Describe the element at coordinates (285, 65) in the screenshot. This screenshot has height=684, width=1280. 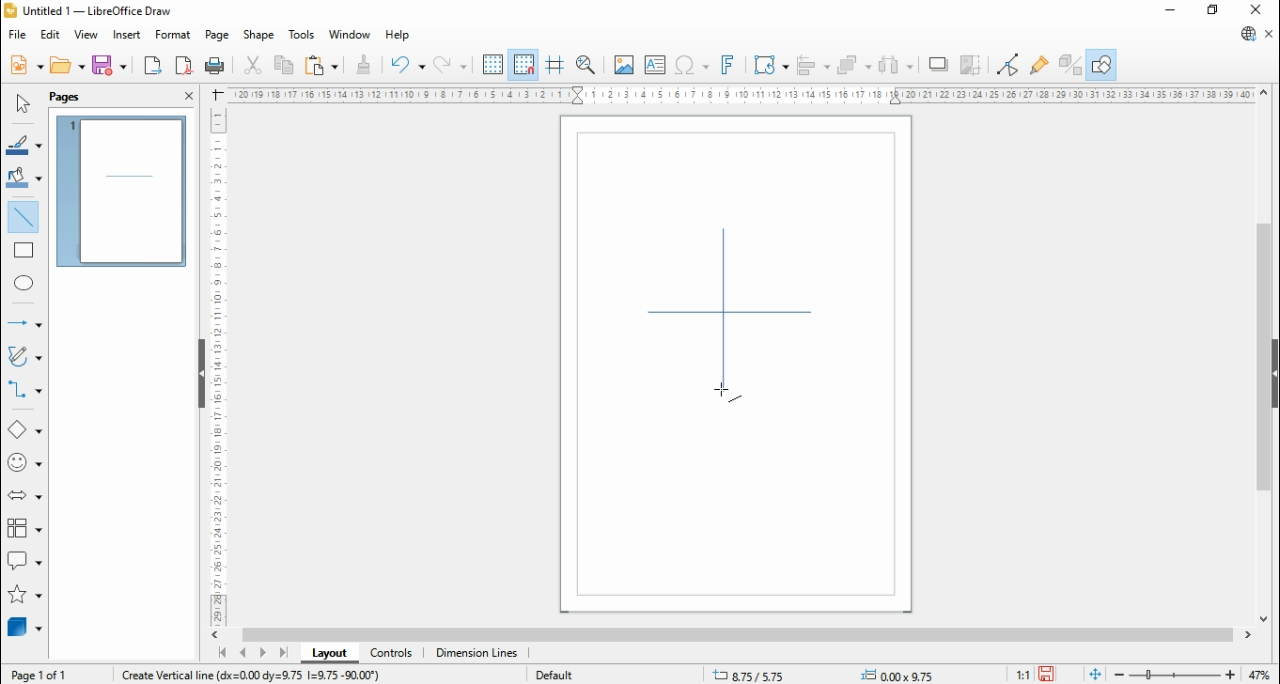
I see `copy` at that location.